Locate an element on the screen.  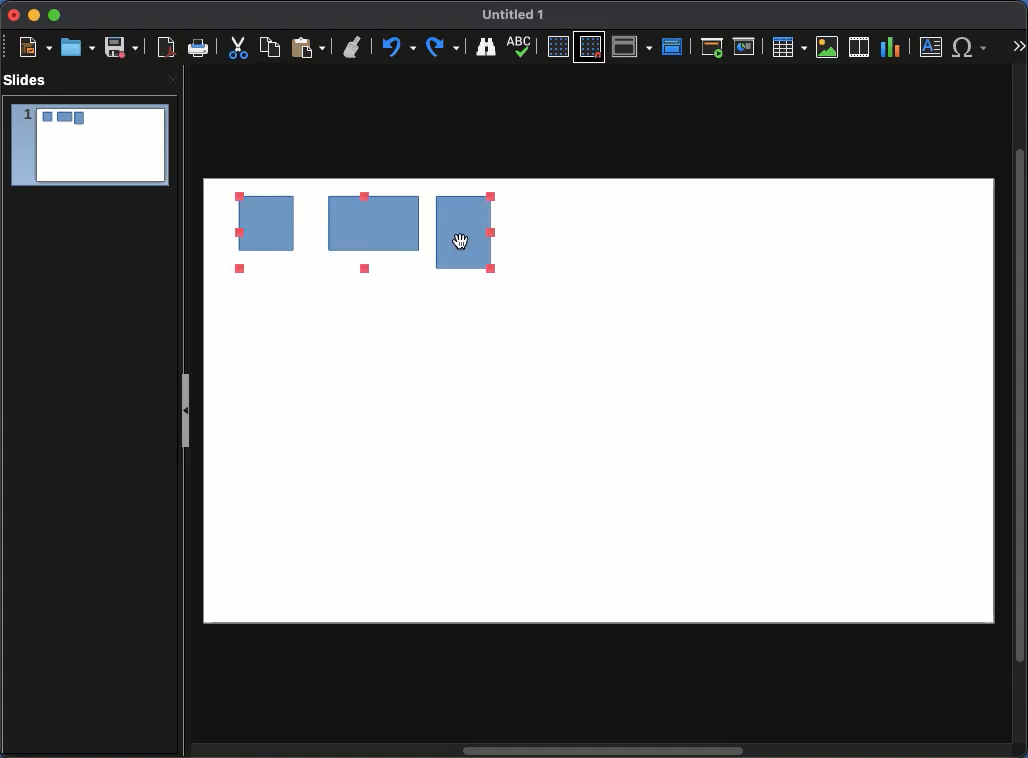
Save is located at coordinates (121, 47).